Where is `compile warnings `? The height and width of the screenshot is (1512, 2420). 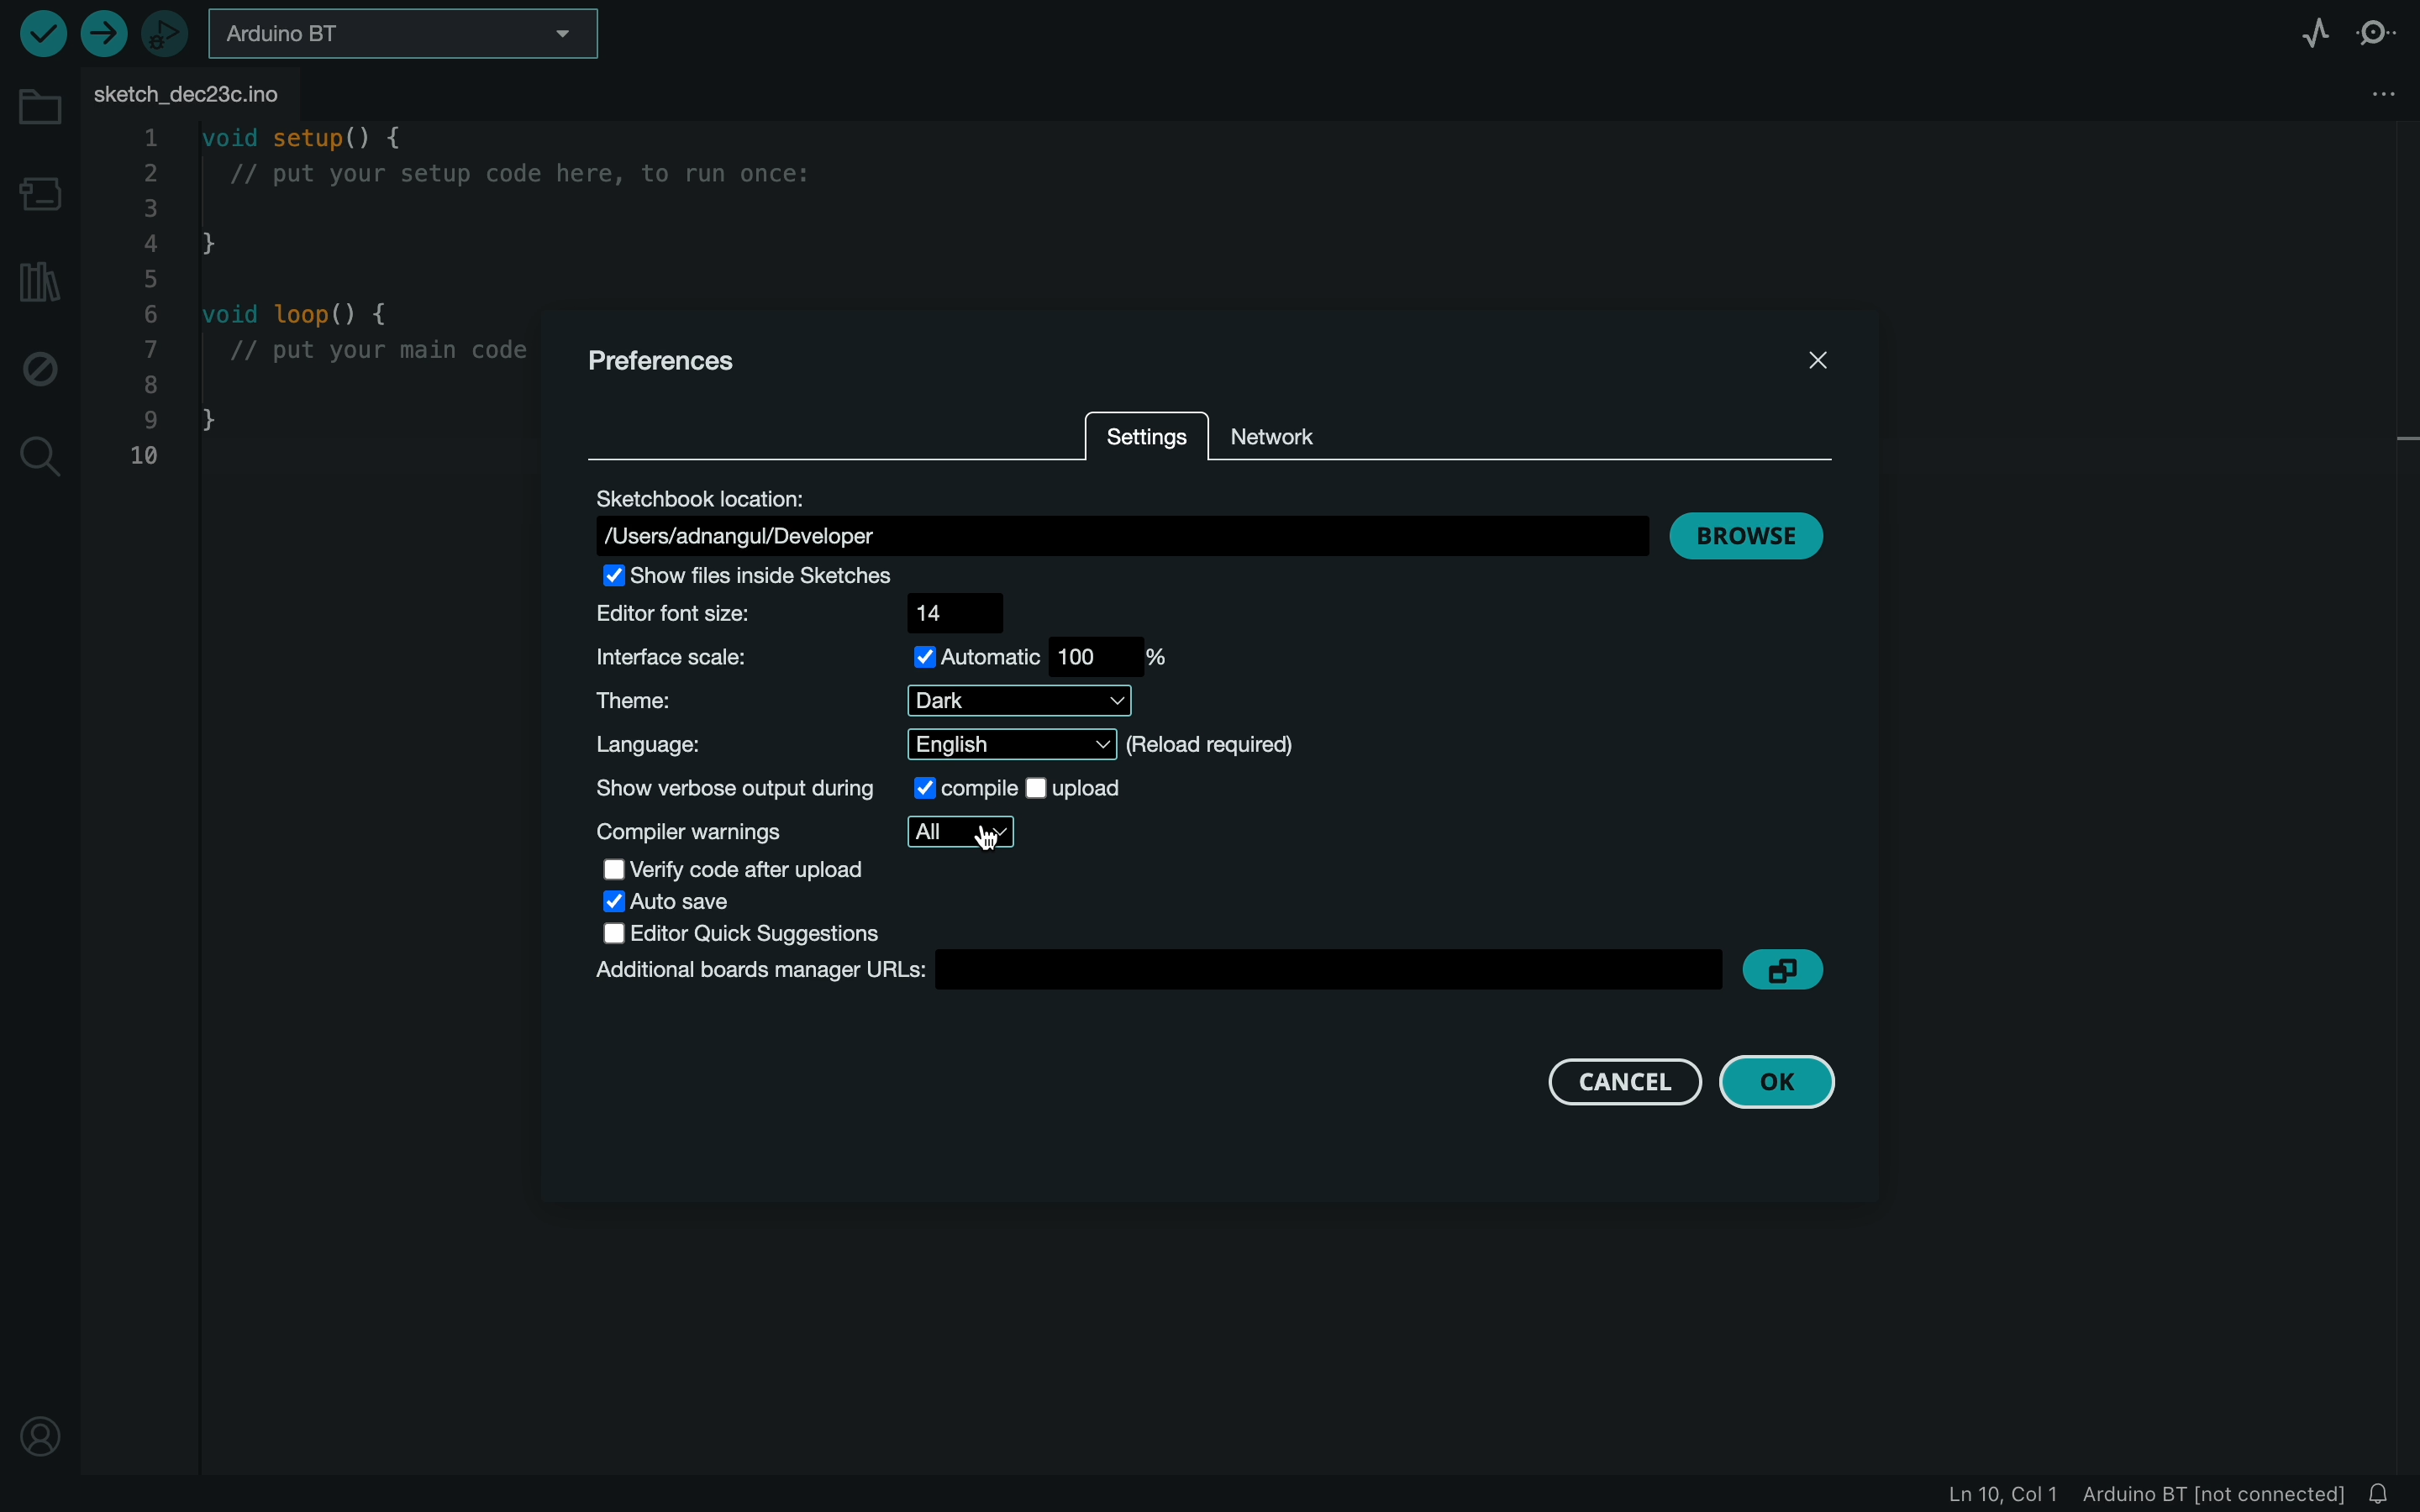
compile warnings  is located at coordinates (798, 832).